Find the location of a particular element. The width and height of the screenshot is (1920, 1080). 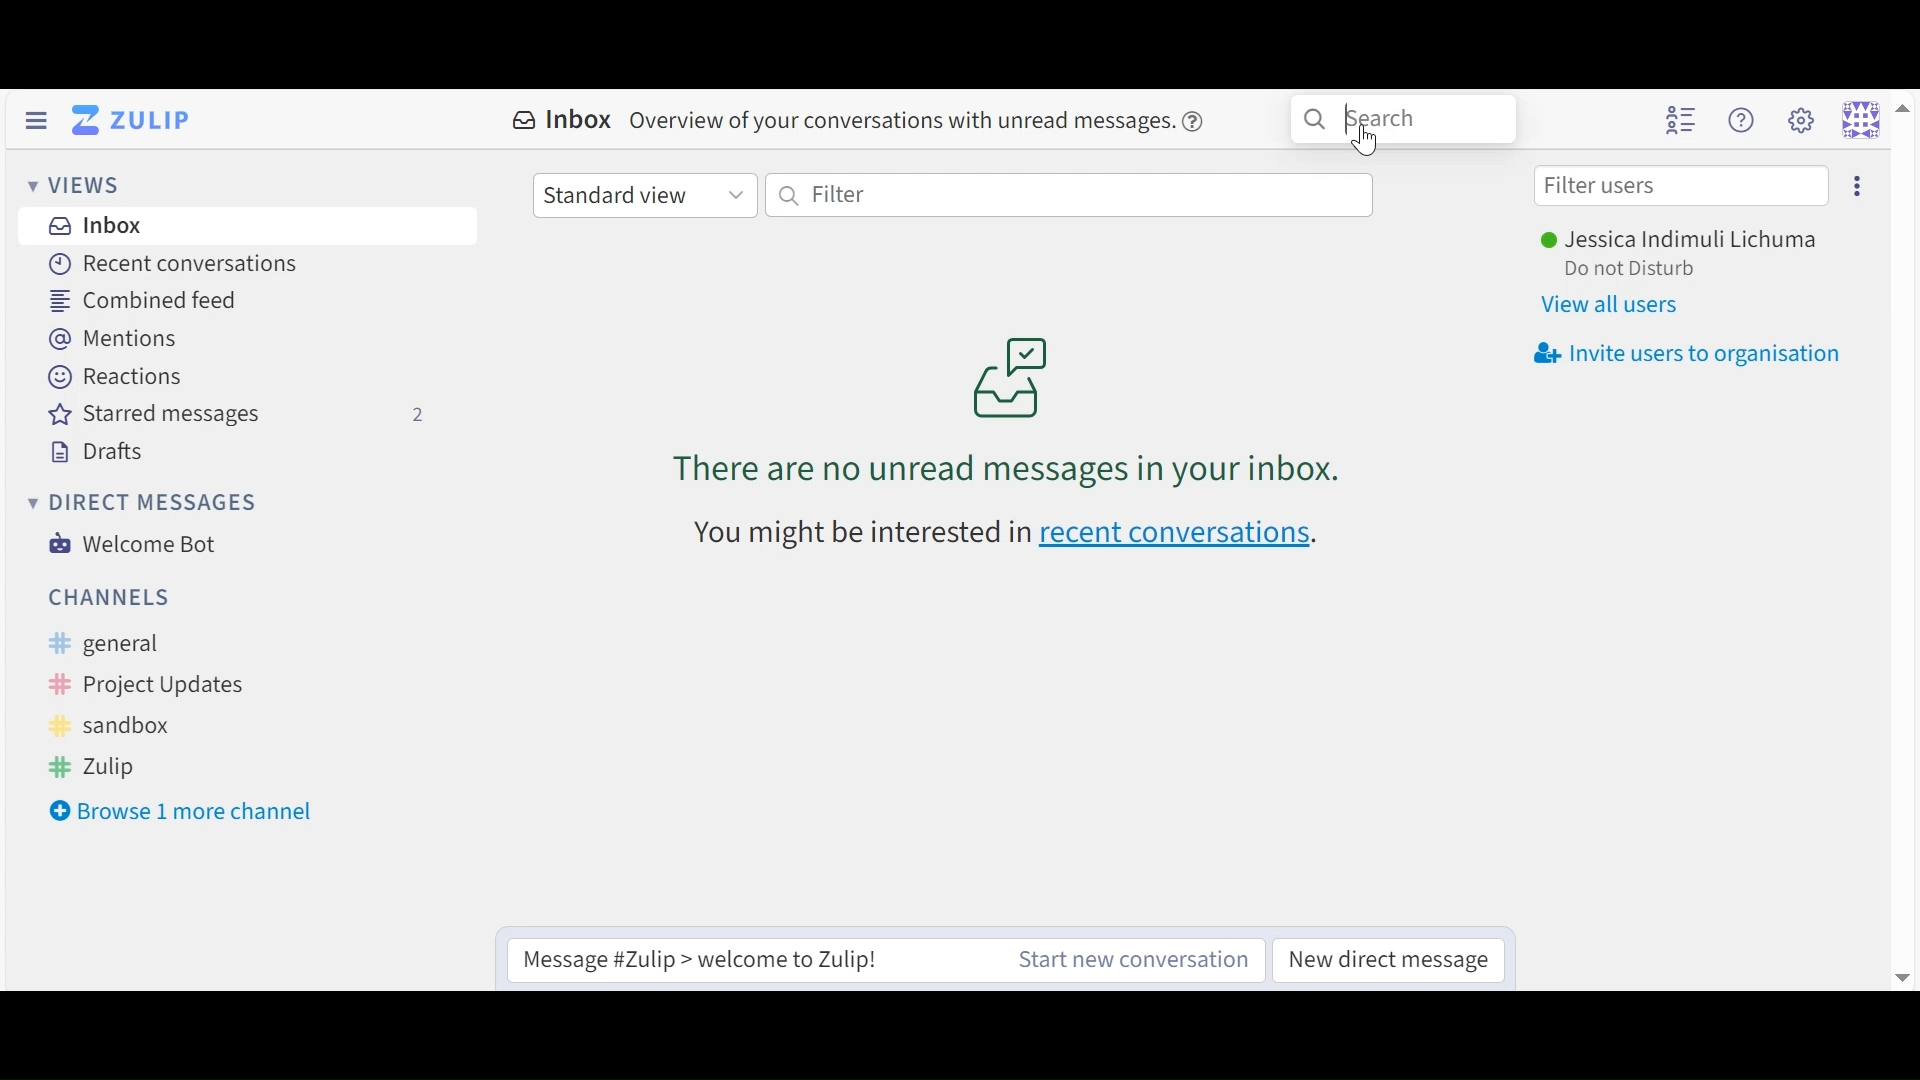

settings is located at coordinates (1858, 187).